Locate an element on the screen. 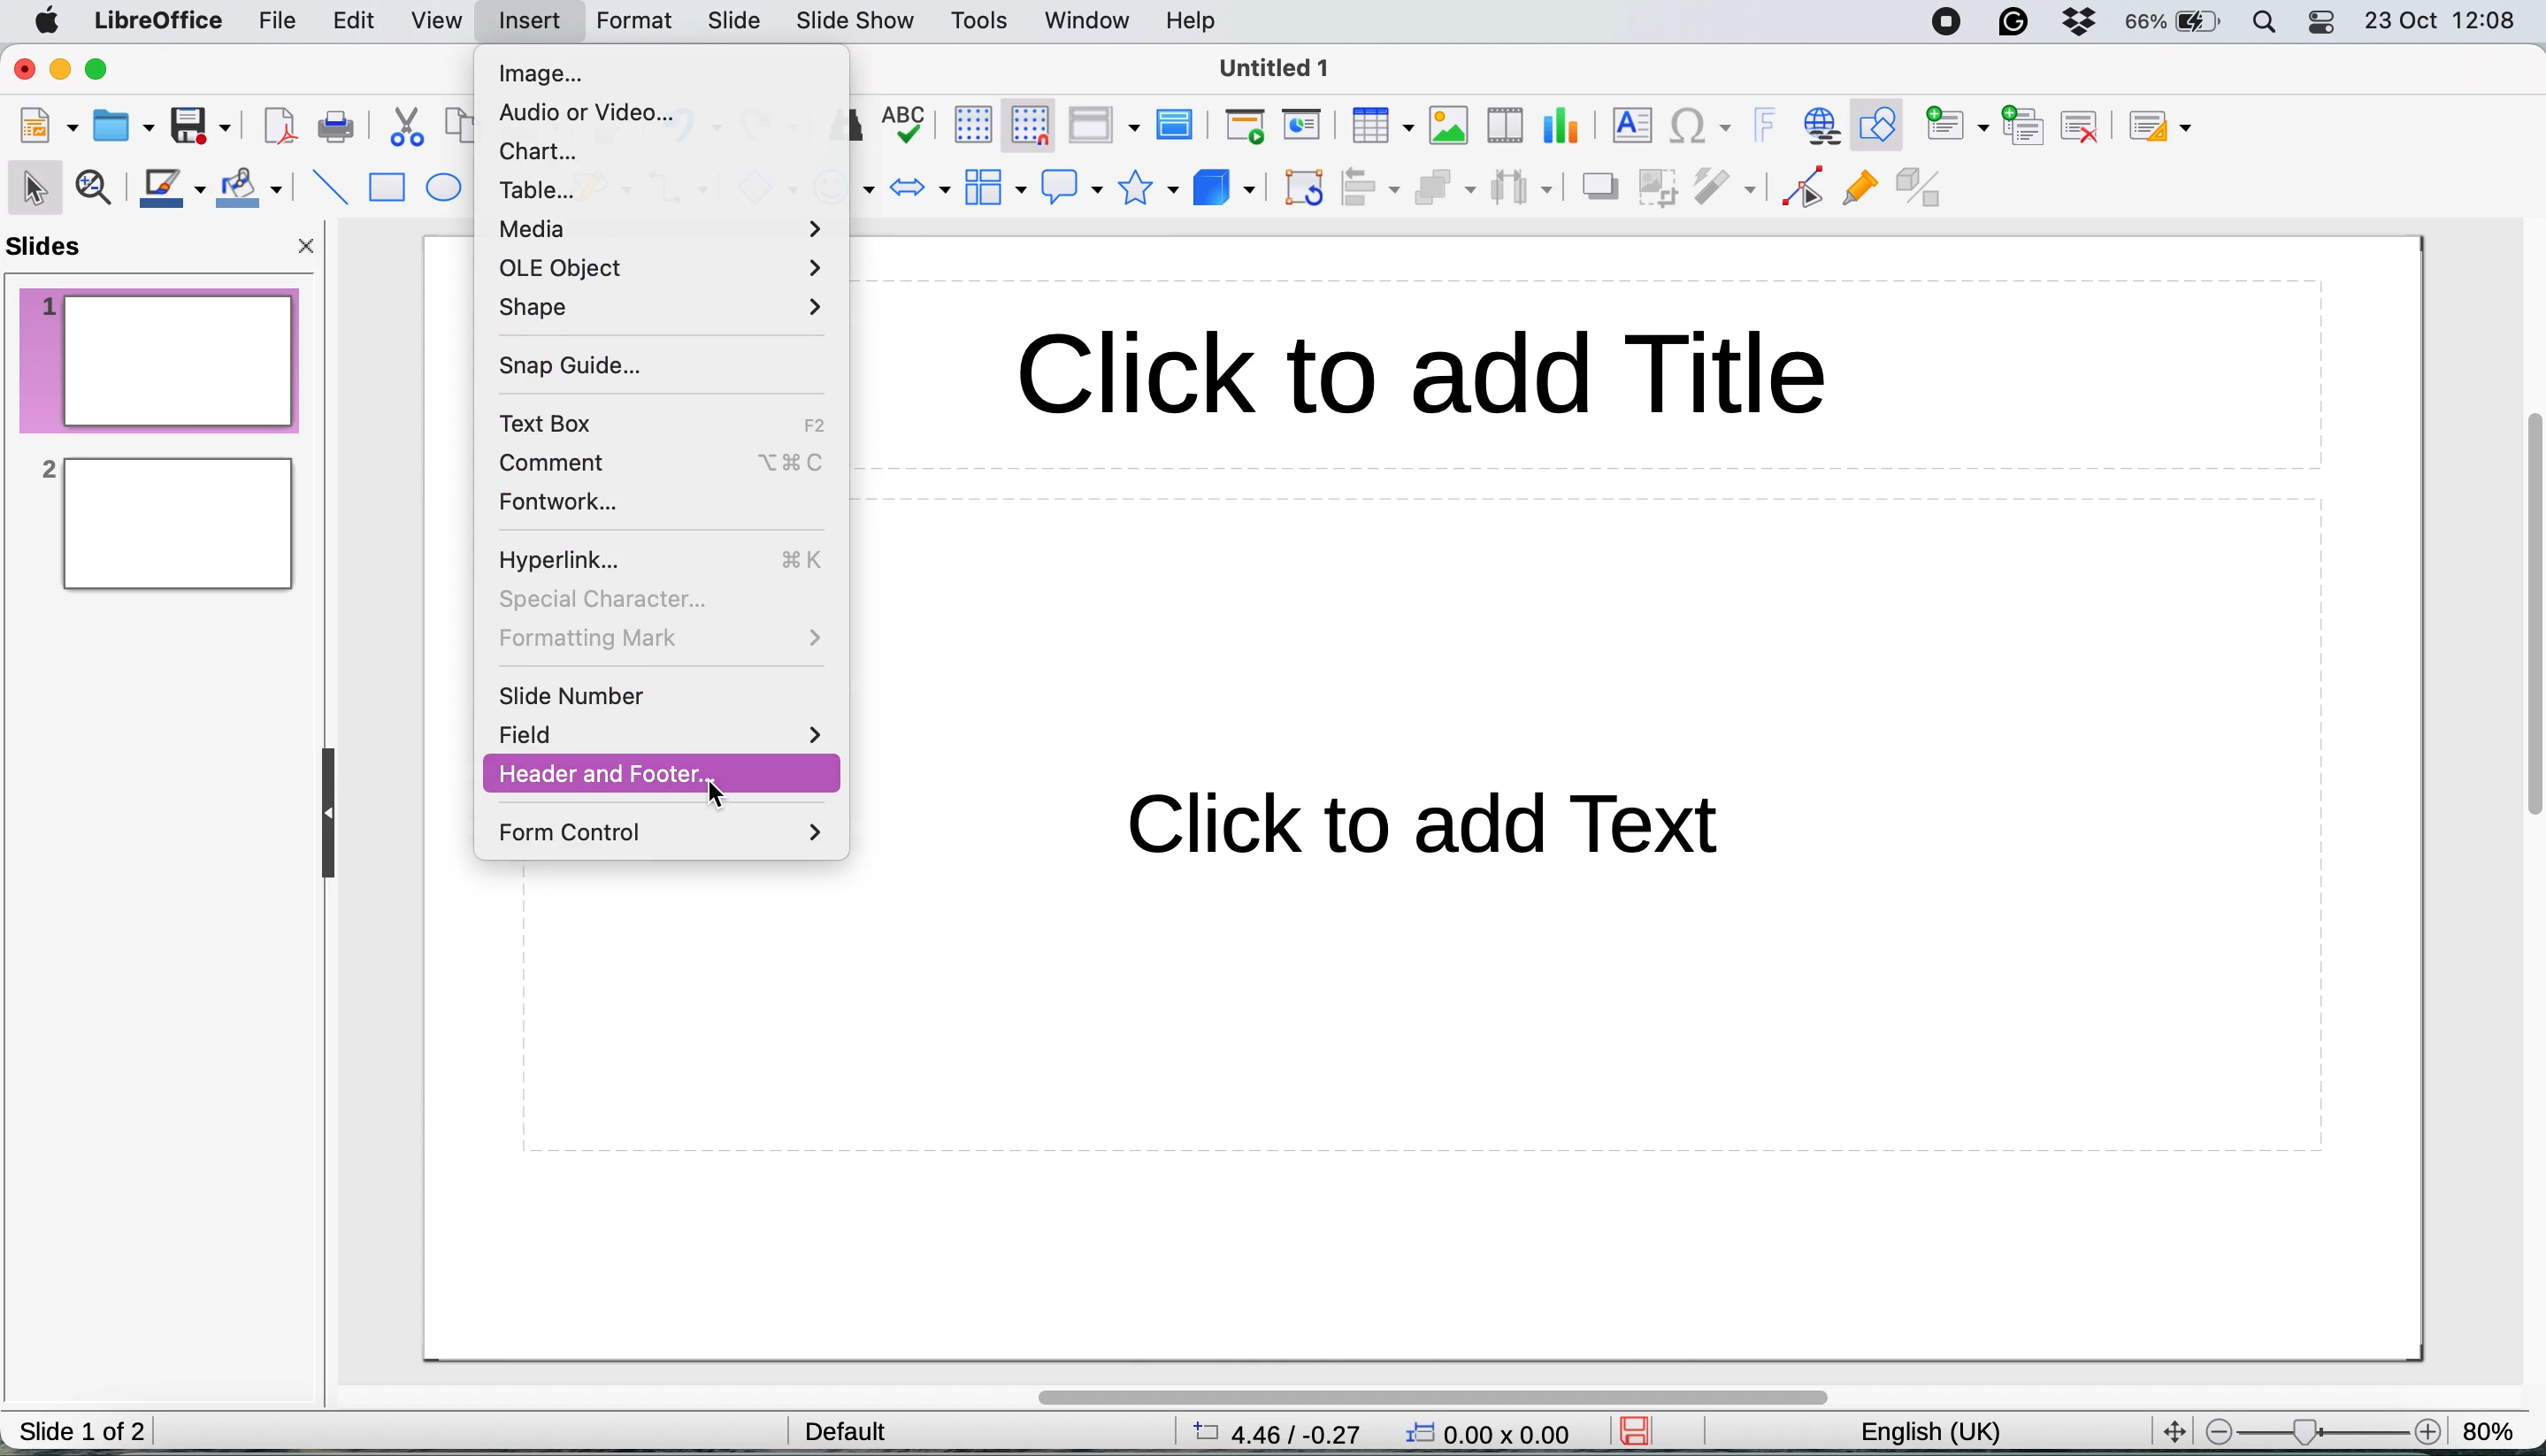 The height and width of the screenshot is (1456, 2546). view is located at coordinates (443, 19).